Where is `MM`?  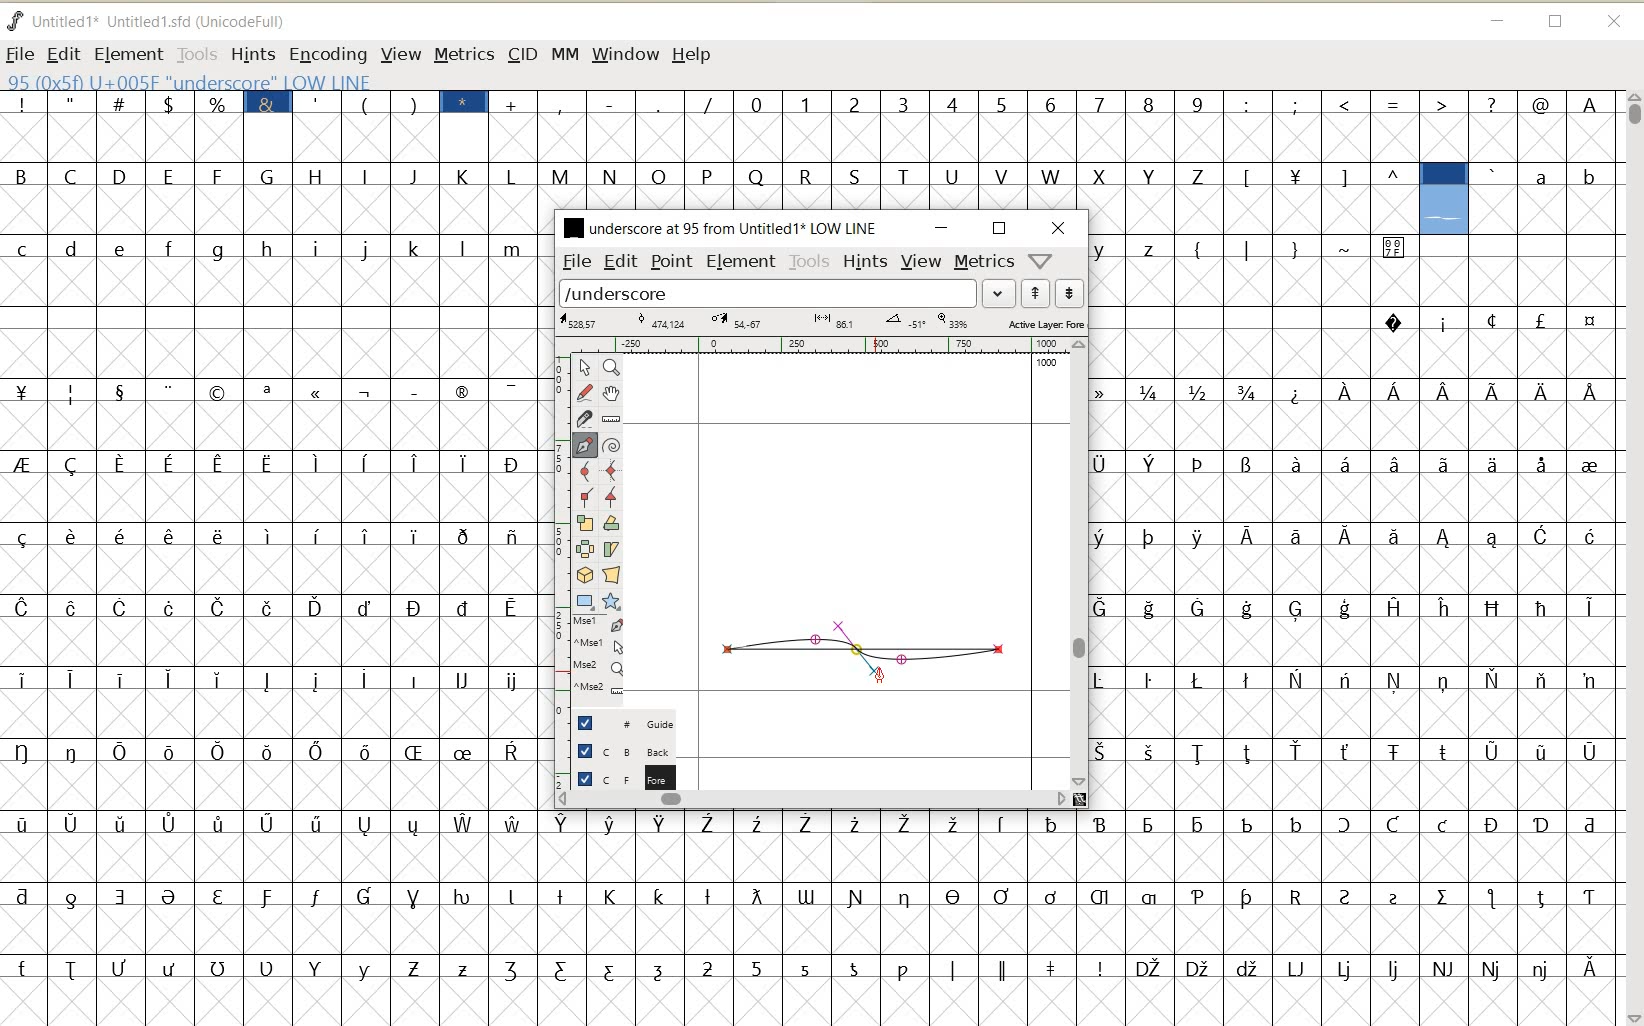 MM is located at coordinates (562, 53).